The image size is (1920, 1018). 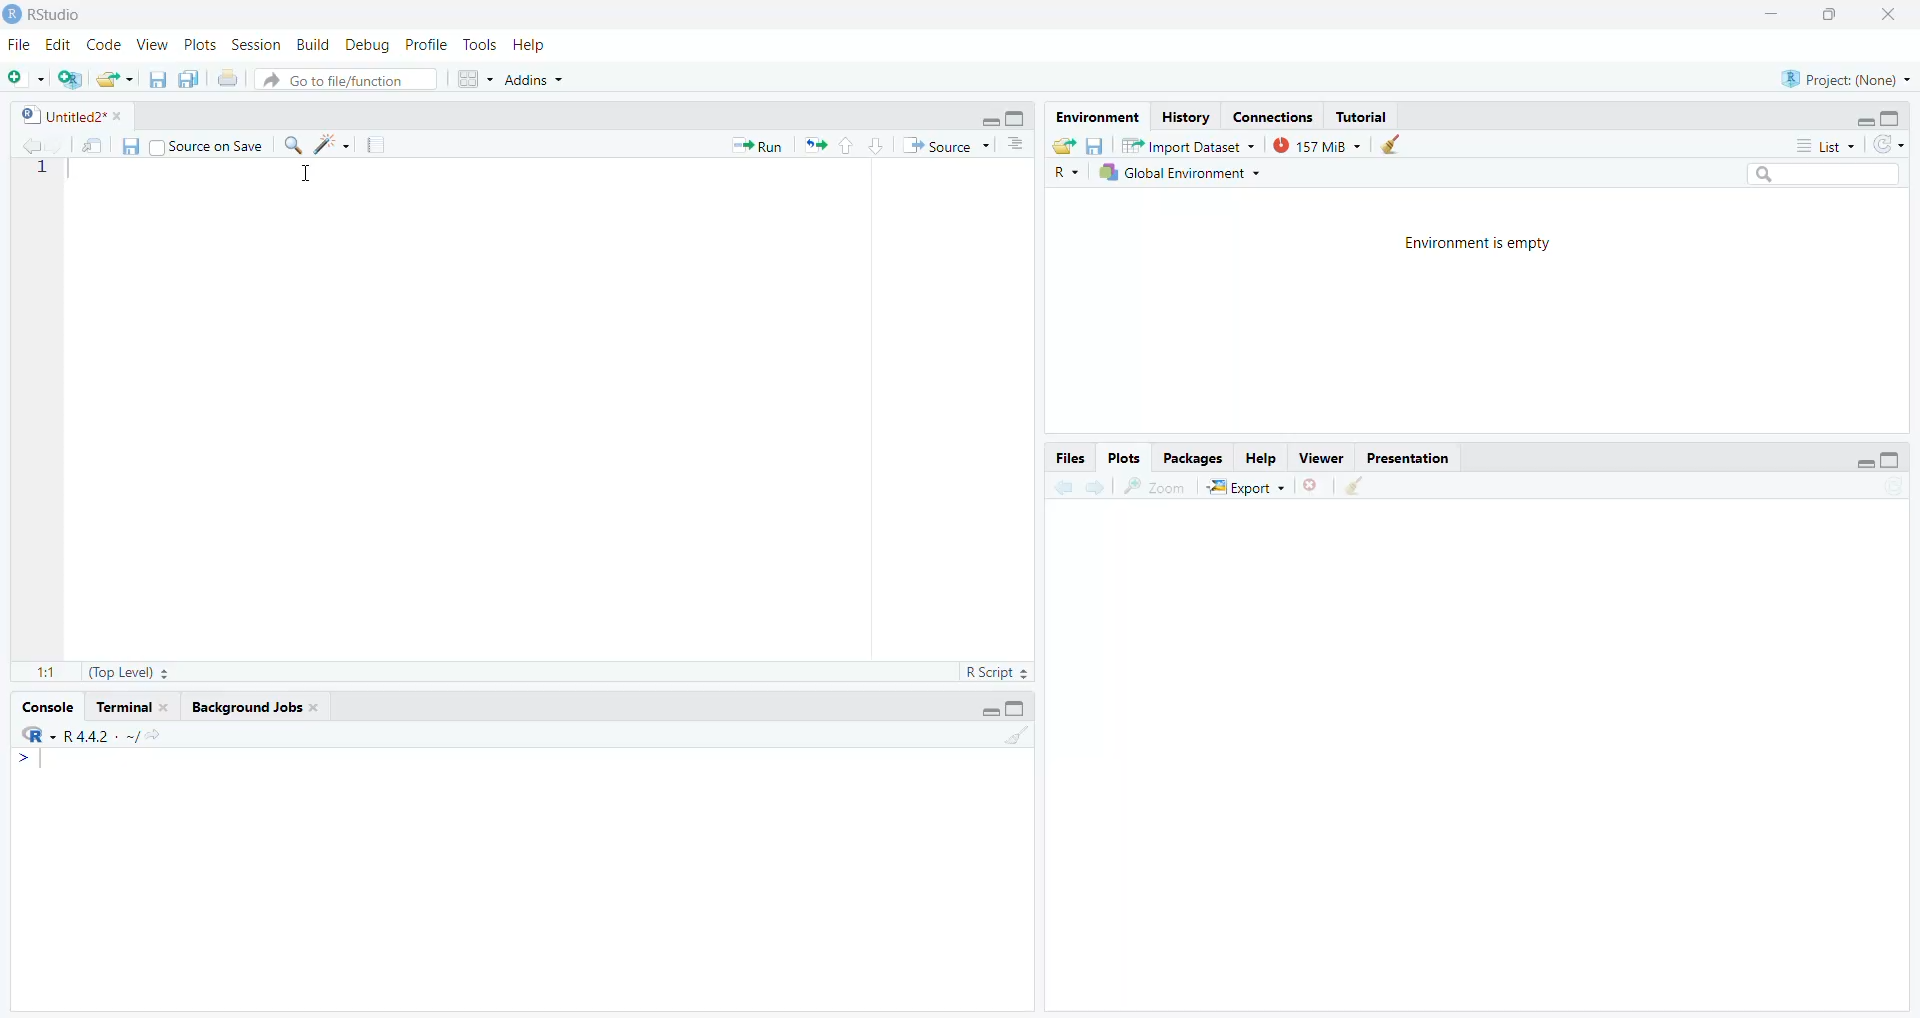 What do you see at coordinates (1891, 461) in the screenshot?
I see `maximize` at bounding box center [1891, 461].